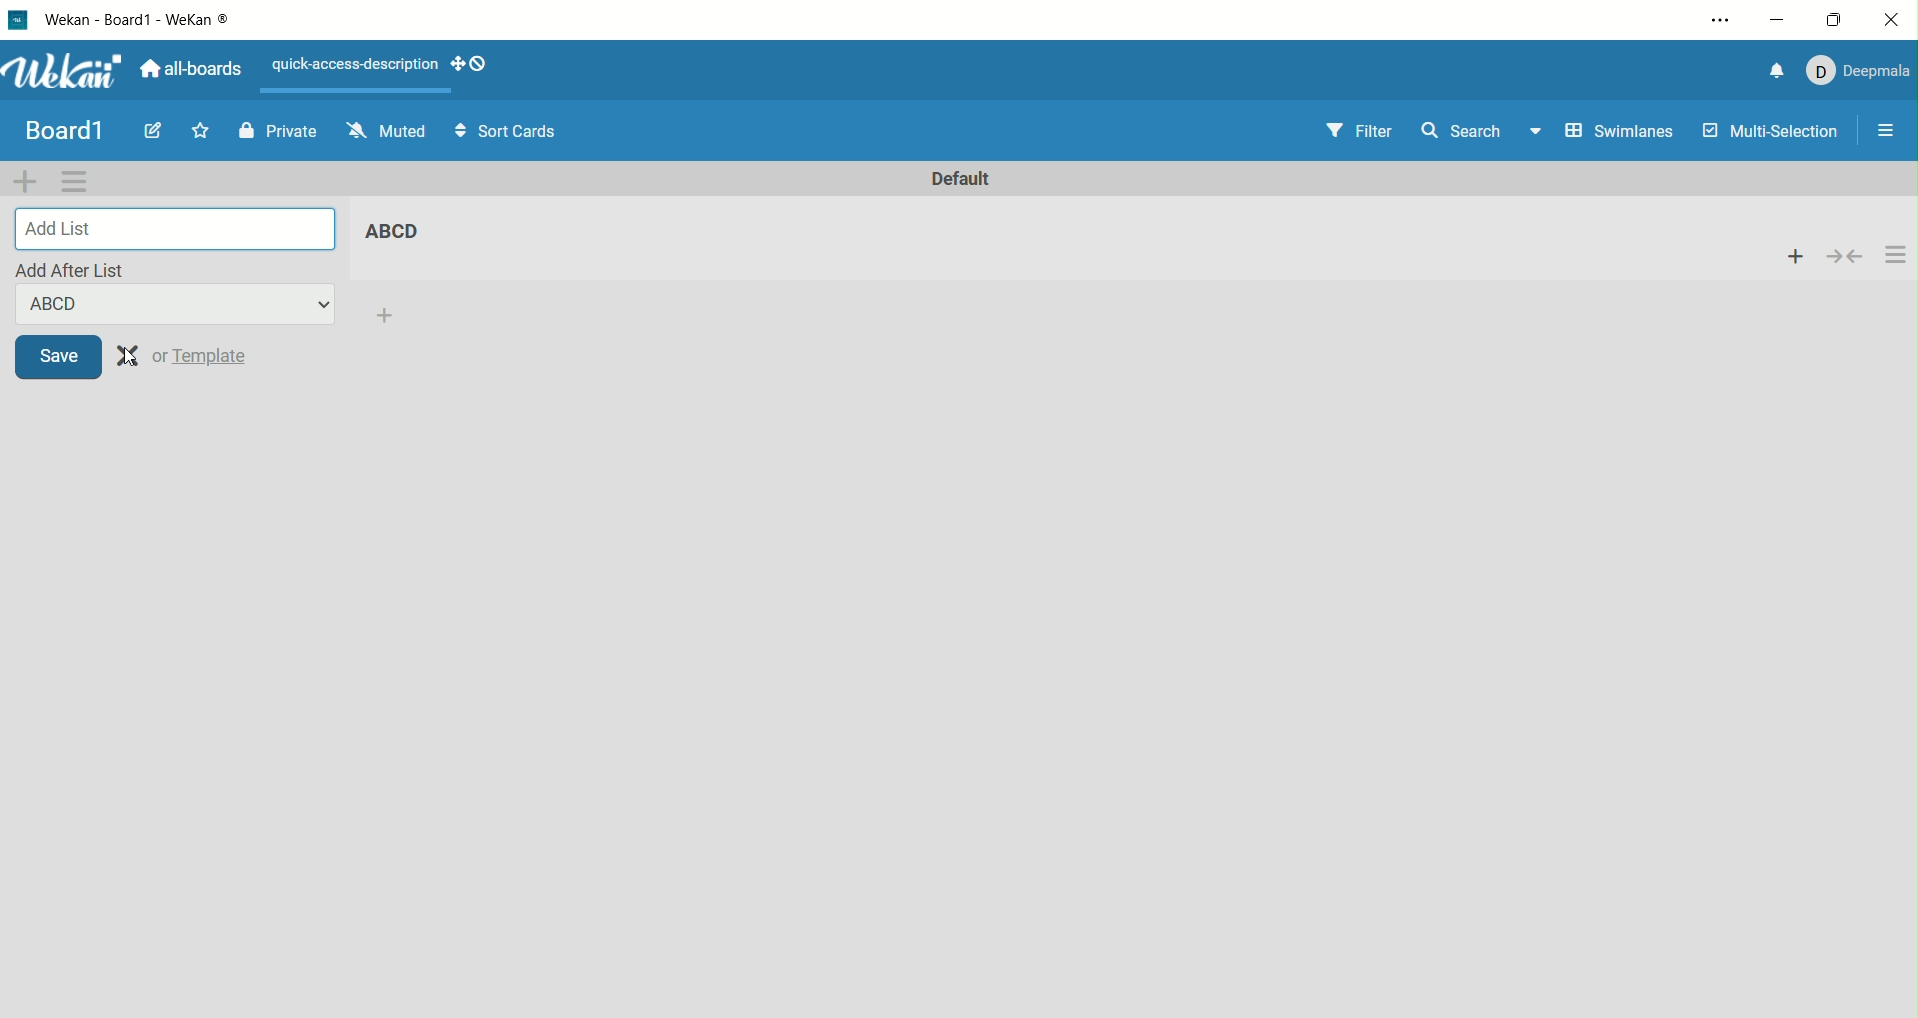 The width and height of the screenshot is (1918, 1018). Describe the element at coordinates (1897, 254) in the screenshot. I see `actions` at that location.